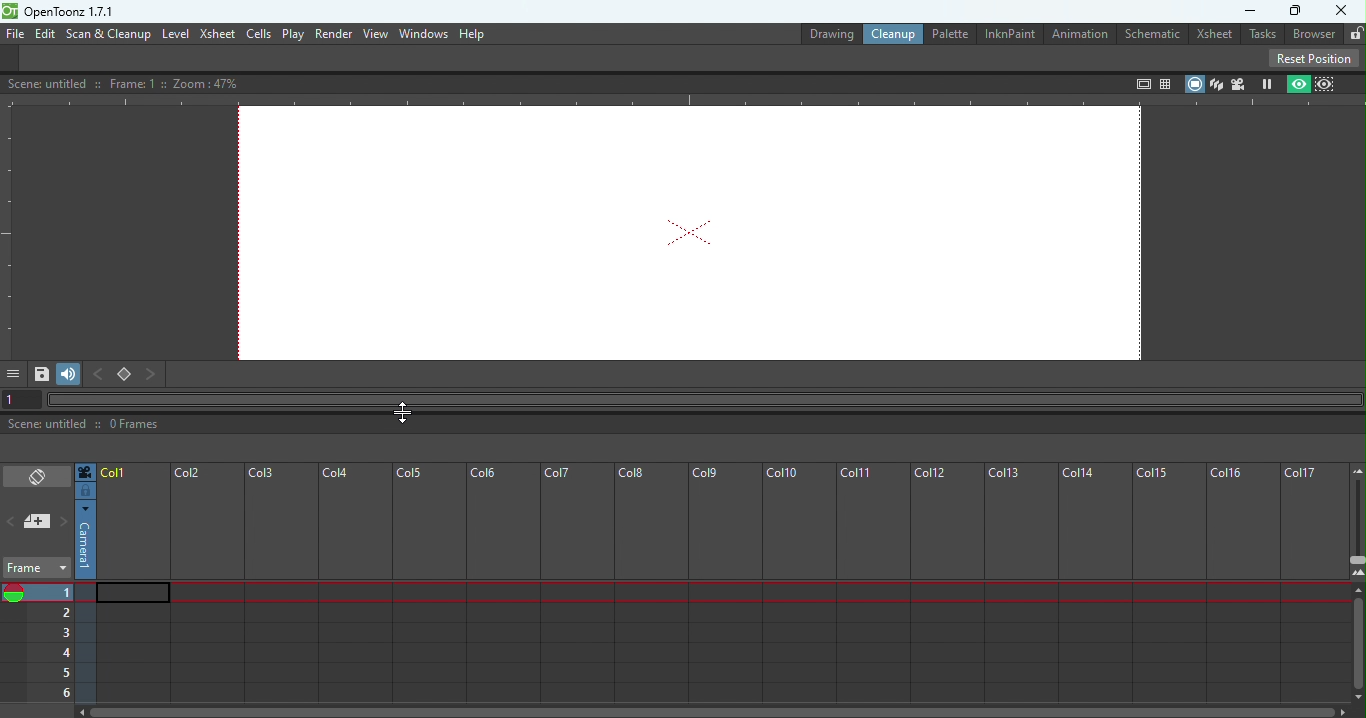 This screenshot has height=718, width=1366. Describe the element at coordinates (75, 12) in the screenshot. I see `openloonz1.7.1` at that location.